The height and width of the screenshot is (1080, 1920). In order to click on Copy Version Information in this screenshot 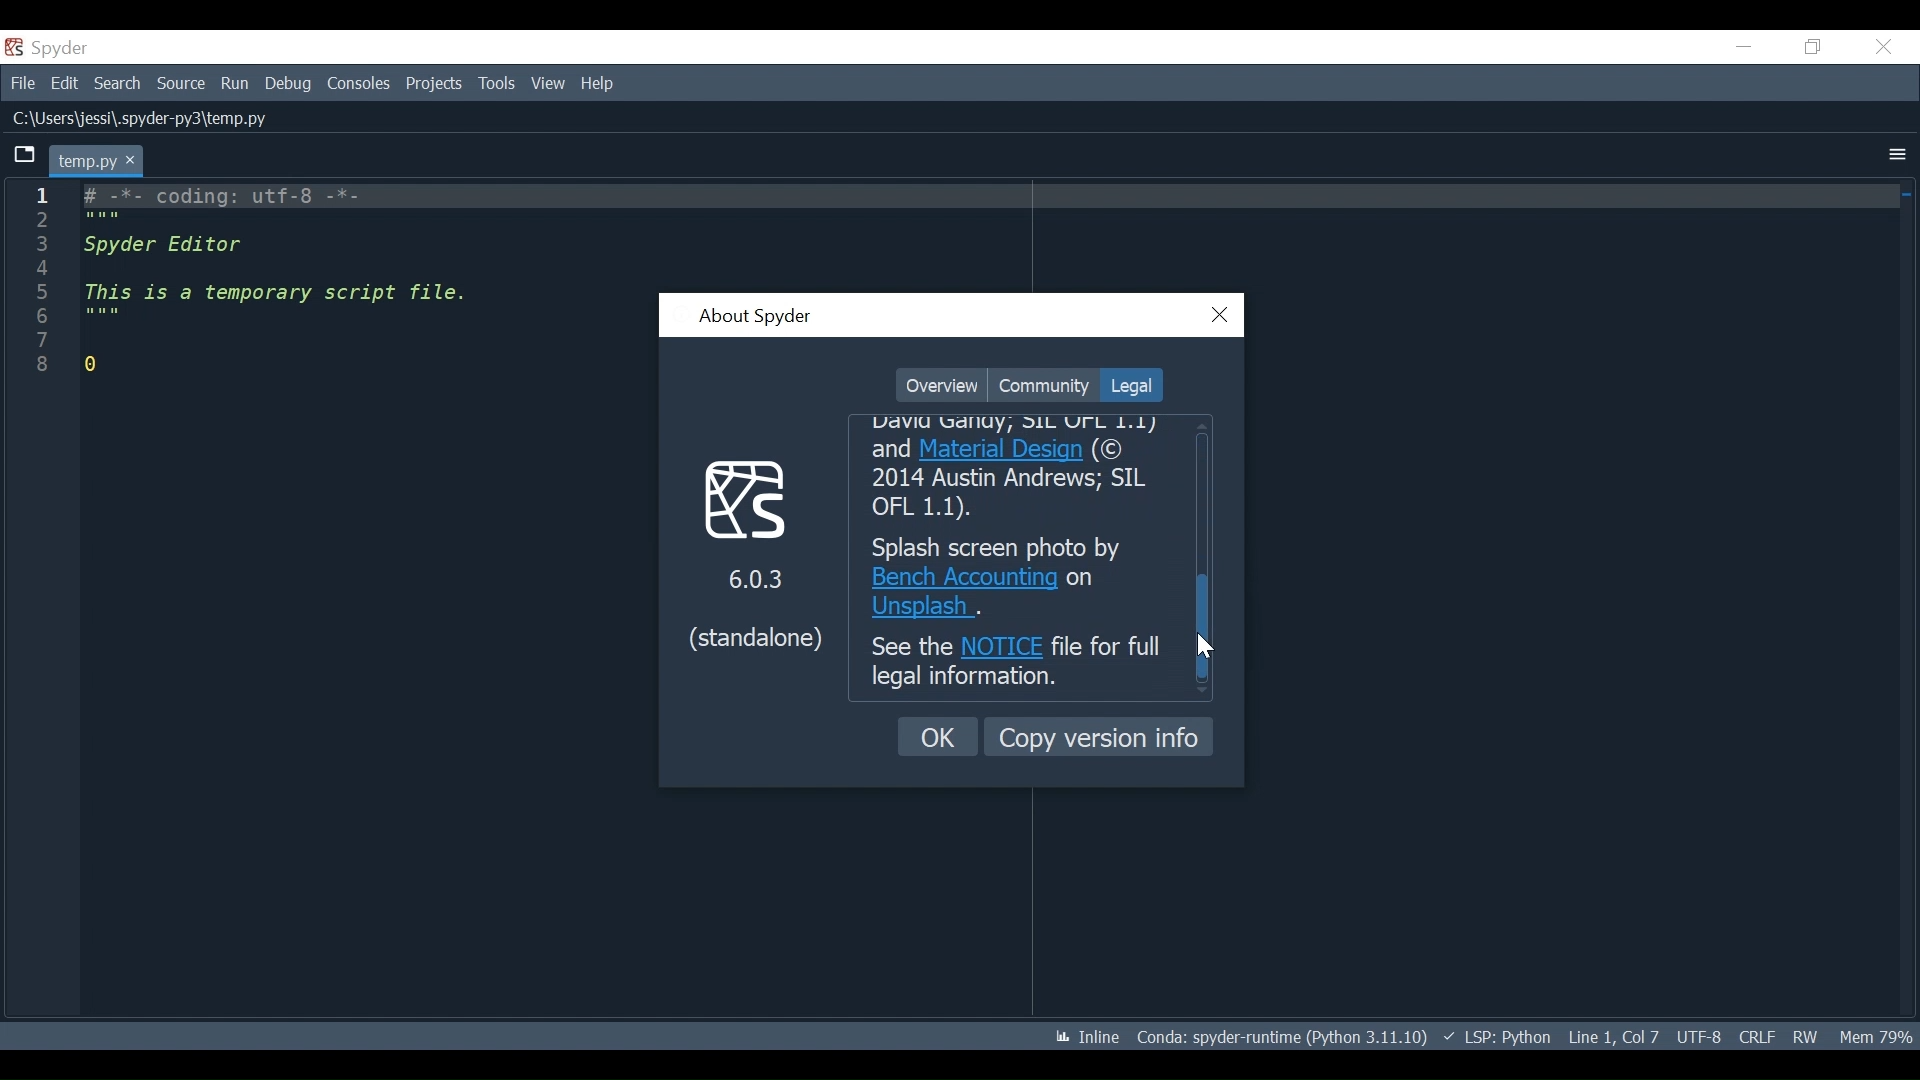, I will do `click(1099, 736)`.